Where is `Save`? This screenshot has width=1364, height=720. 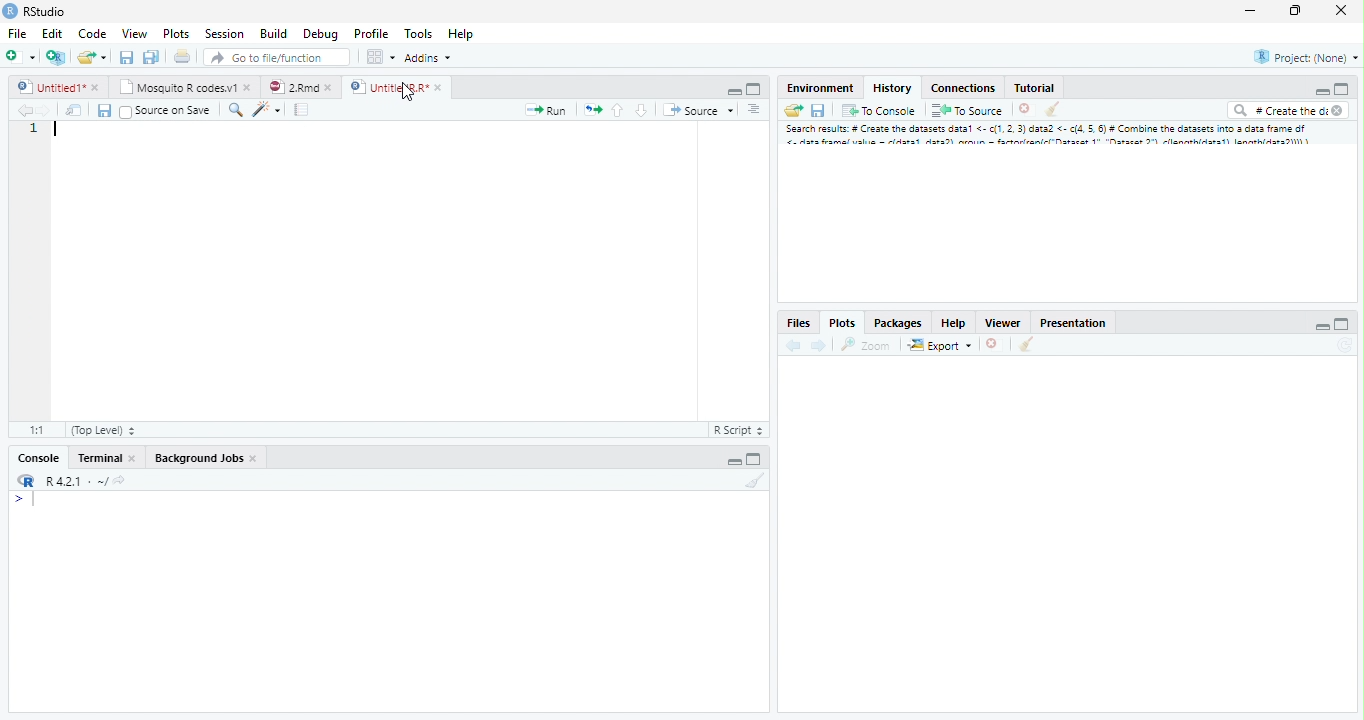
Save is located at coordinates (822, 109).